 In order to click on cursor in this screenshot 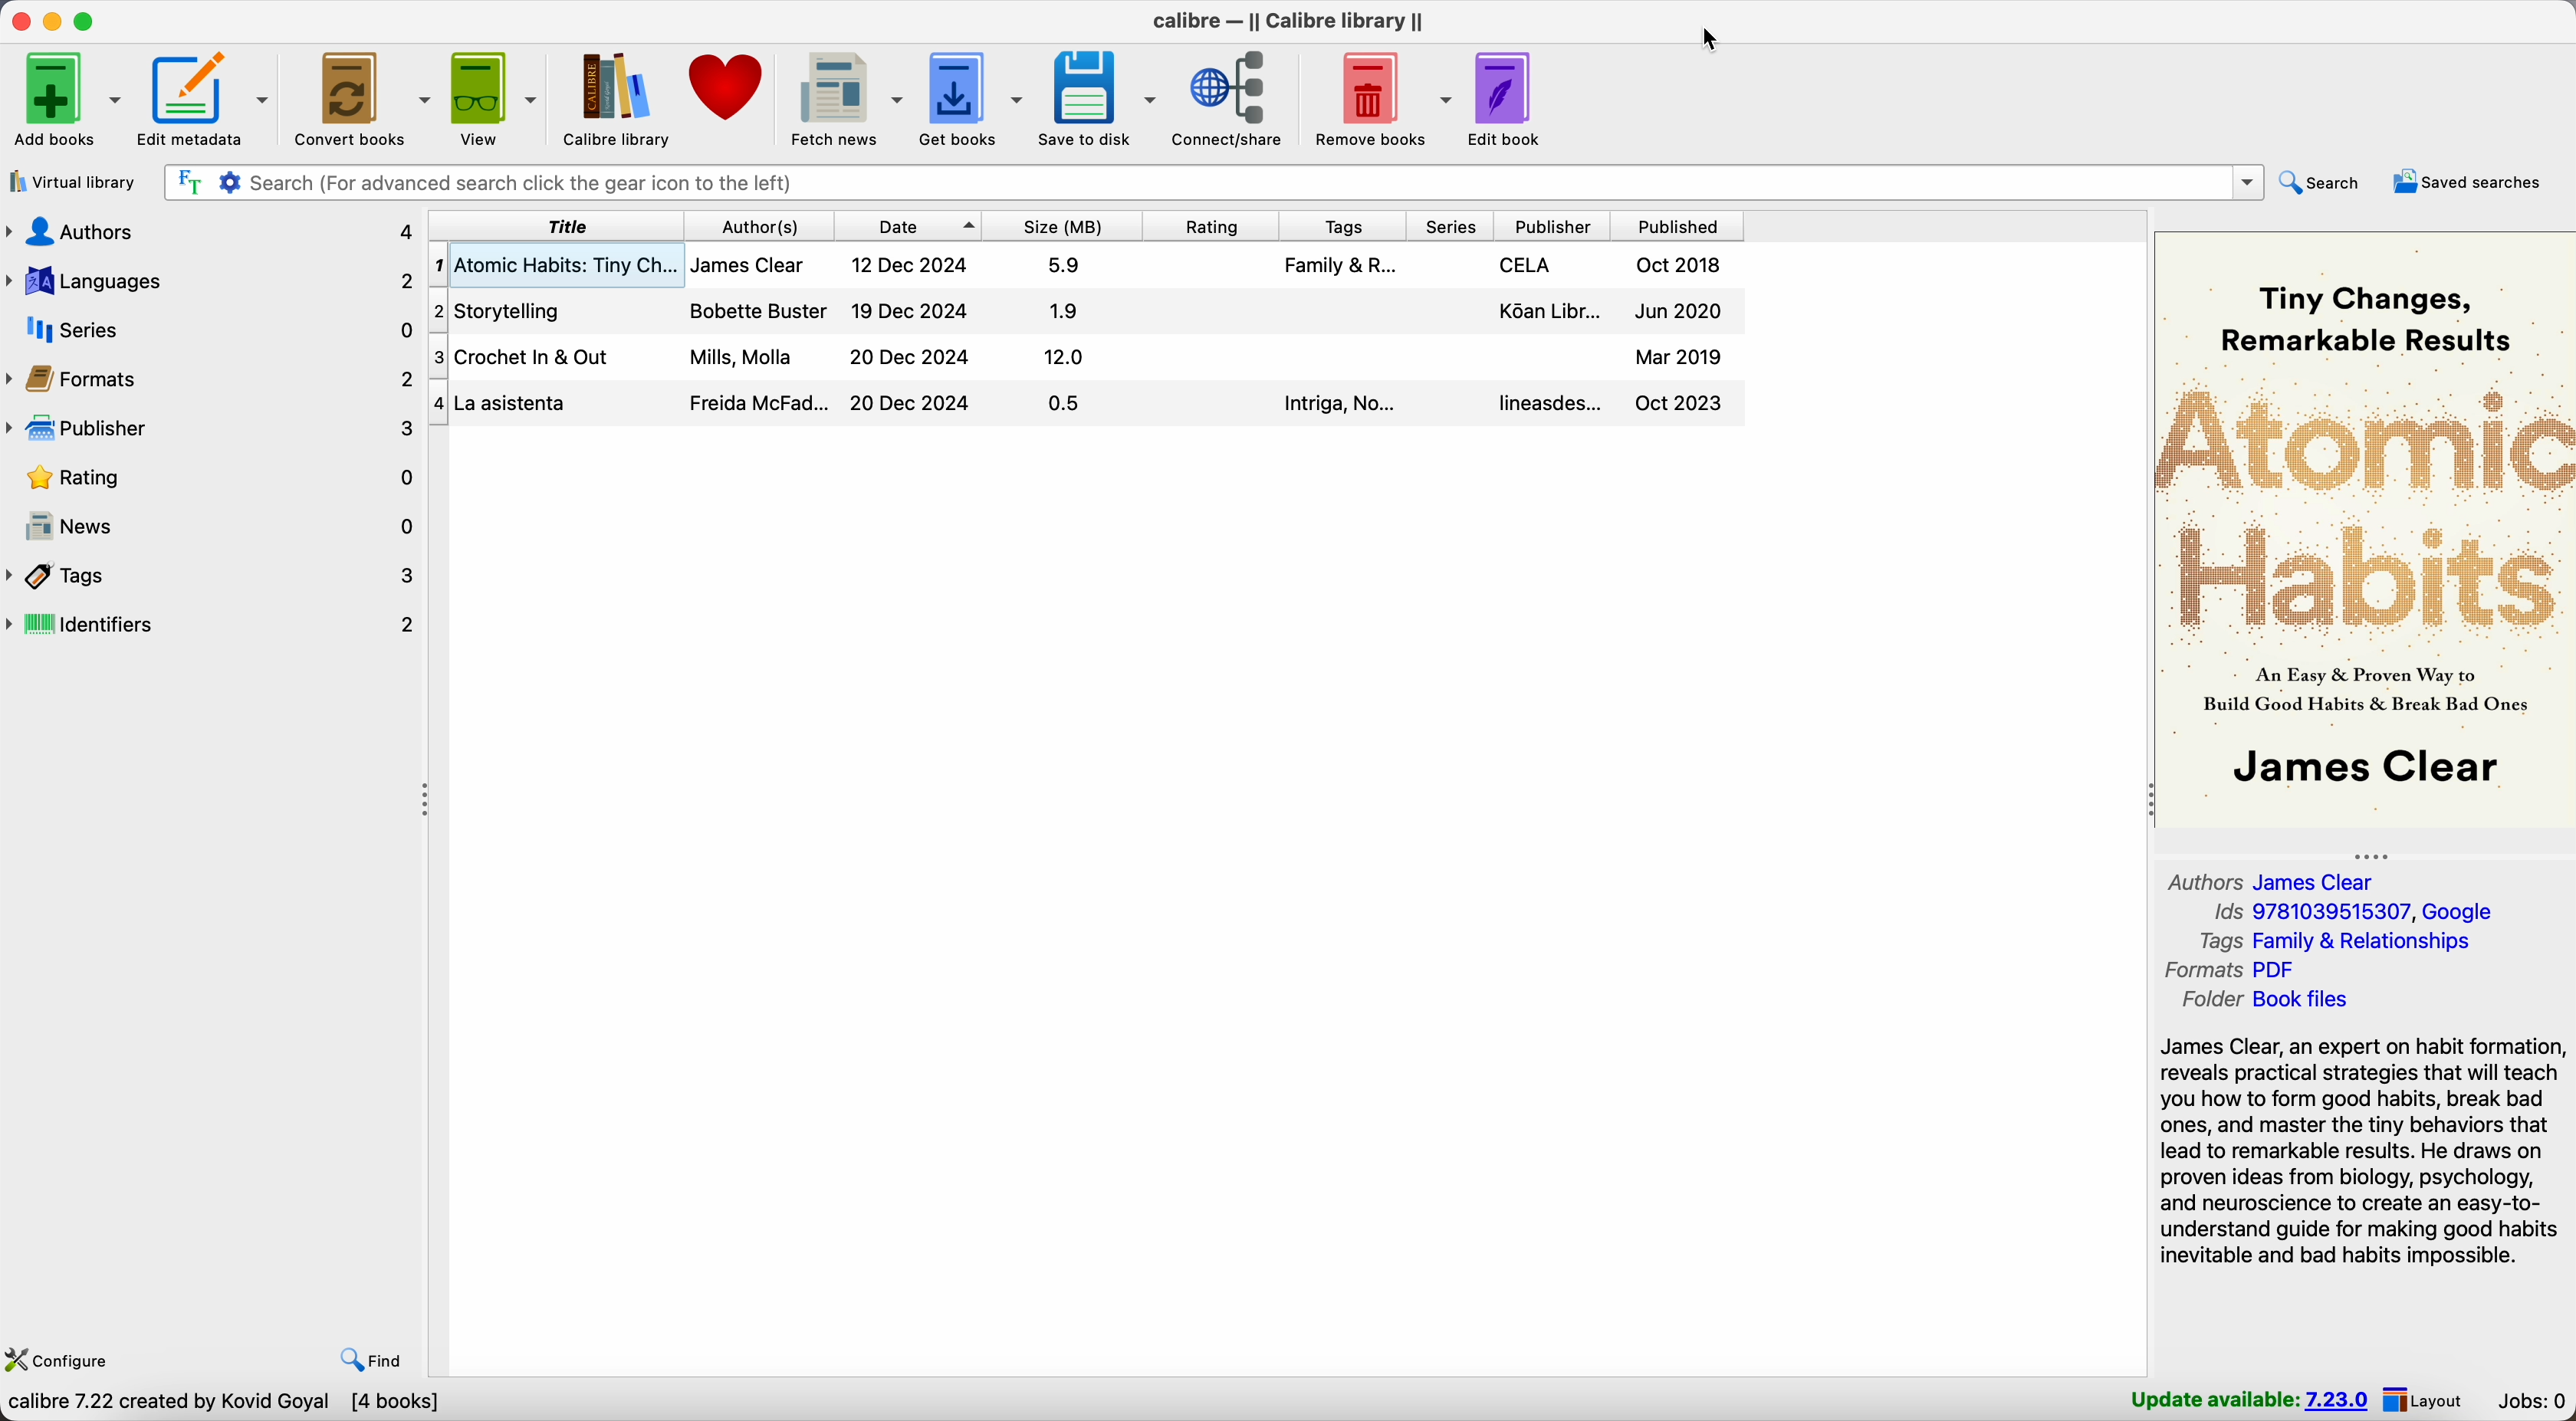, I will do `click(1708, 40)`.